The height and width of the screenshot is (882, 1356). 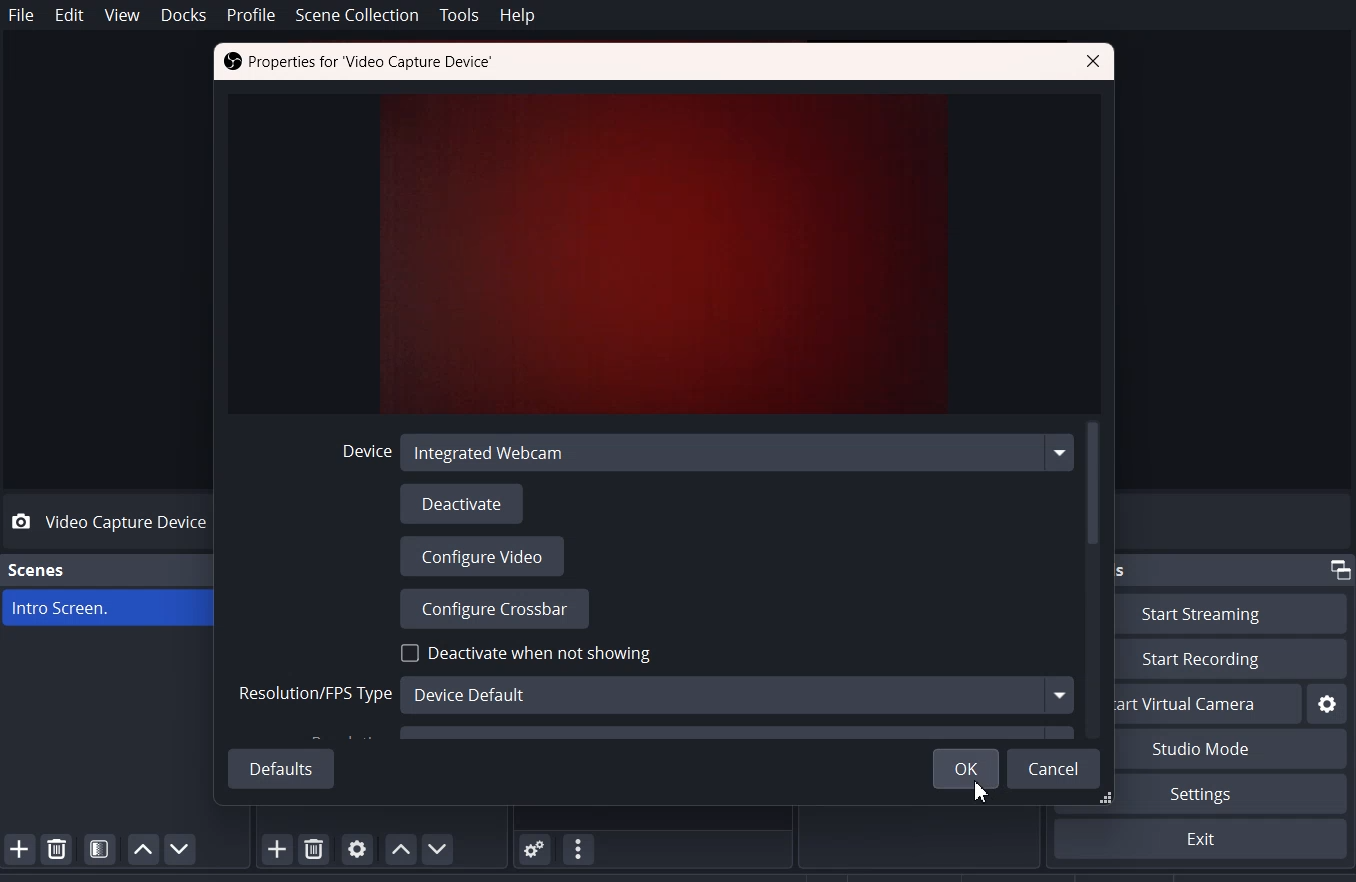 What do you see at coordinates (21, 14) in the screenshot?
I see `File` at bounding box center [21, 14].